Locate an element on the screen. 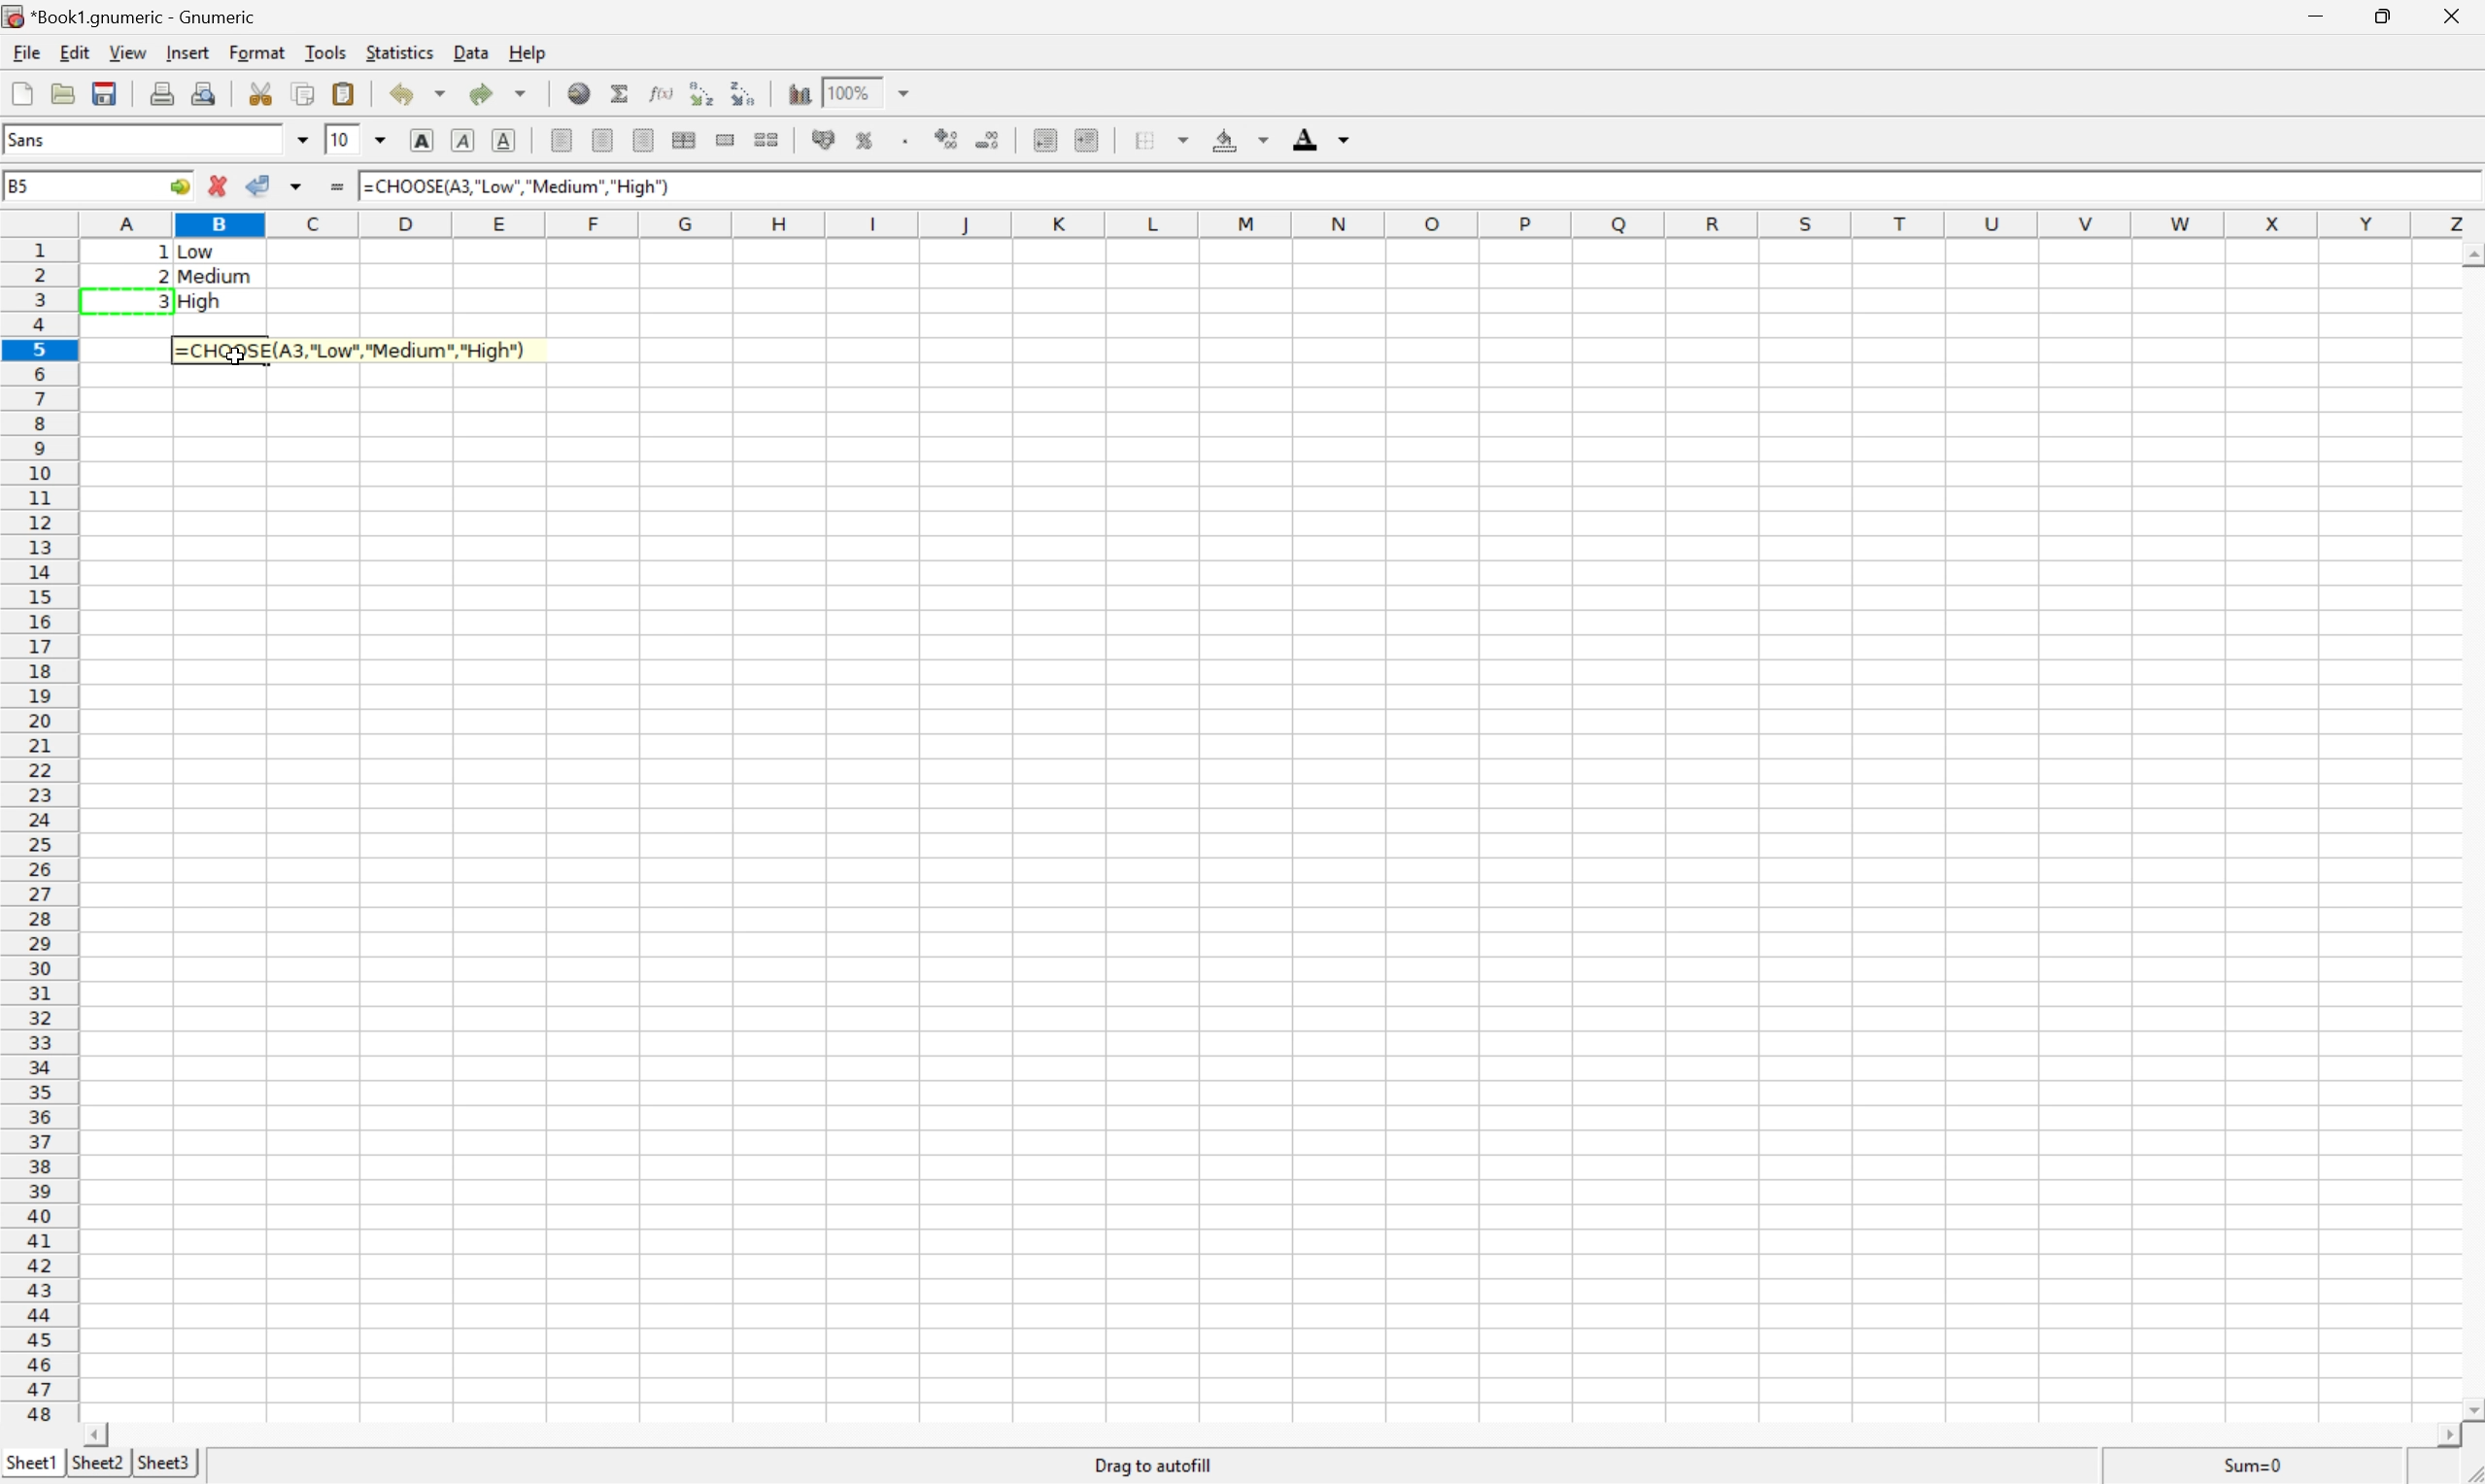 This screenshot has height=1484, width=2485. Edit function in current cell is located at coordinates (663, 93).